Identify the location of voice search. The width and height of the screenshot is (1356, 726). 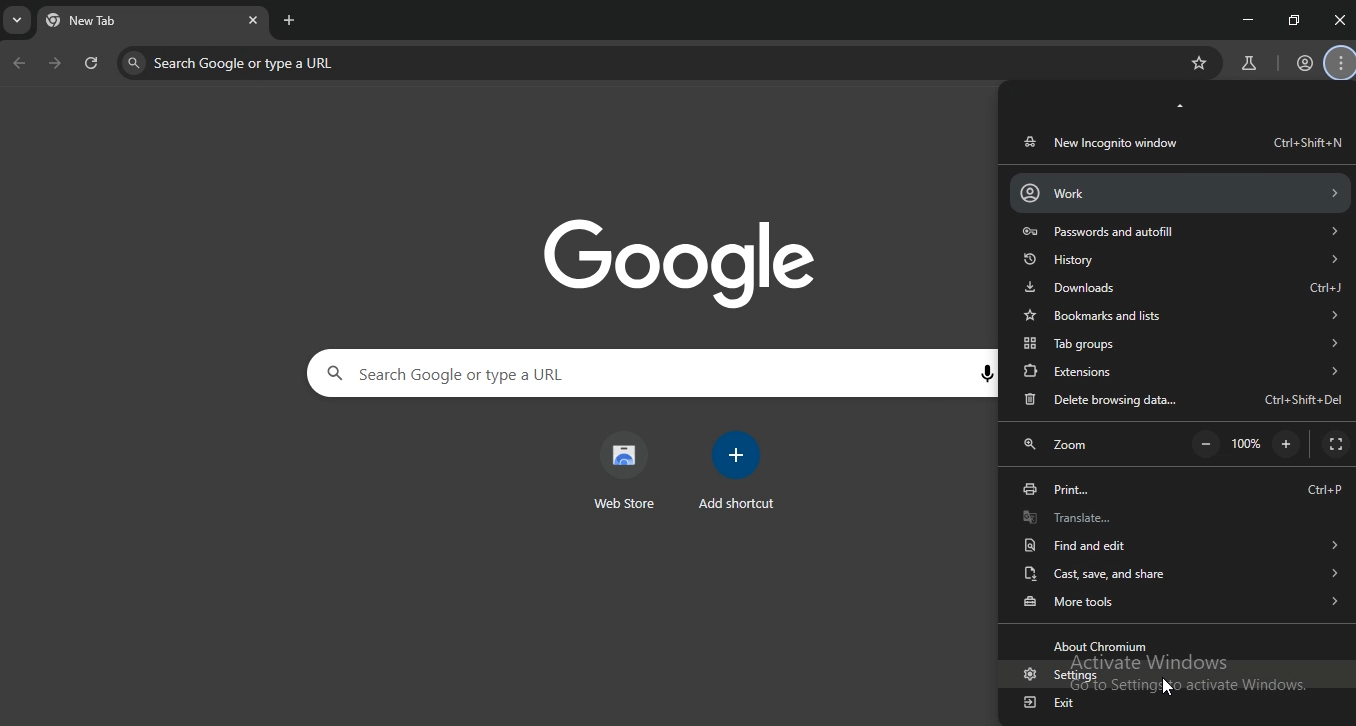
(985, 375).